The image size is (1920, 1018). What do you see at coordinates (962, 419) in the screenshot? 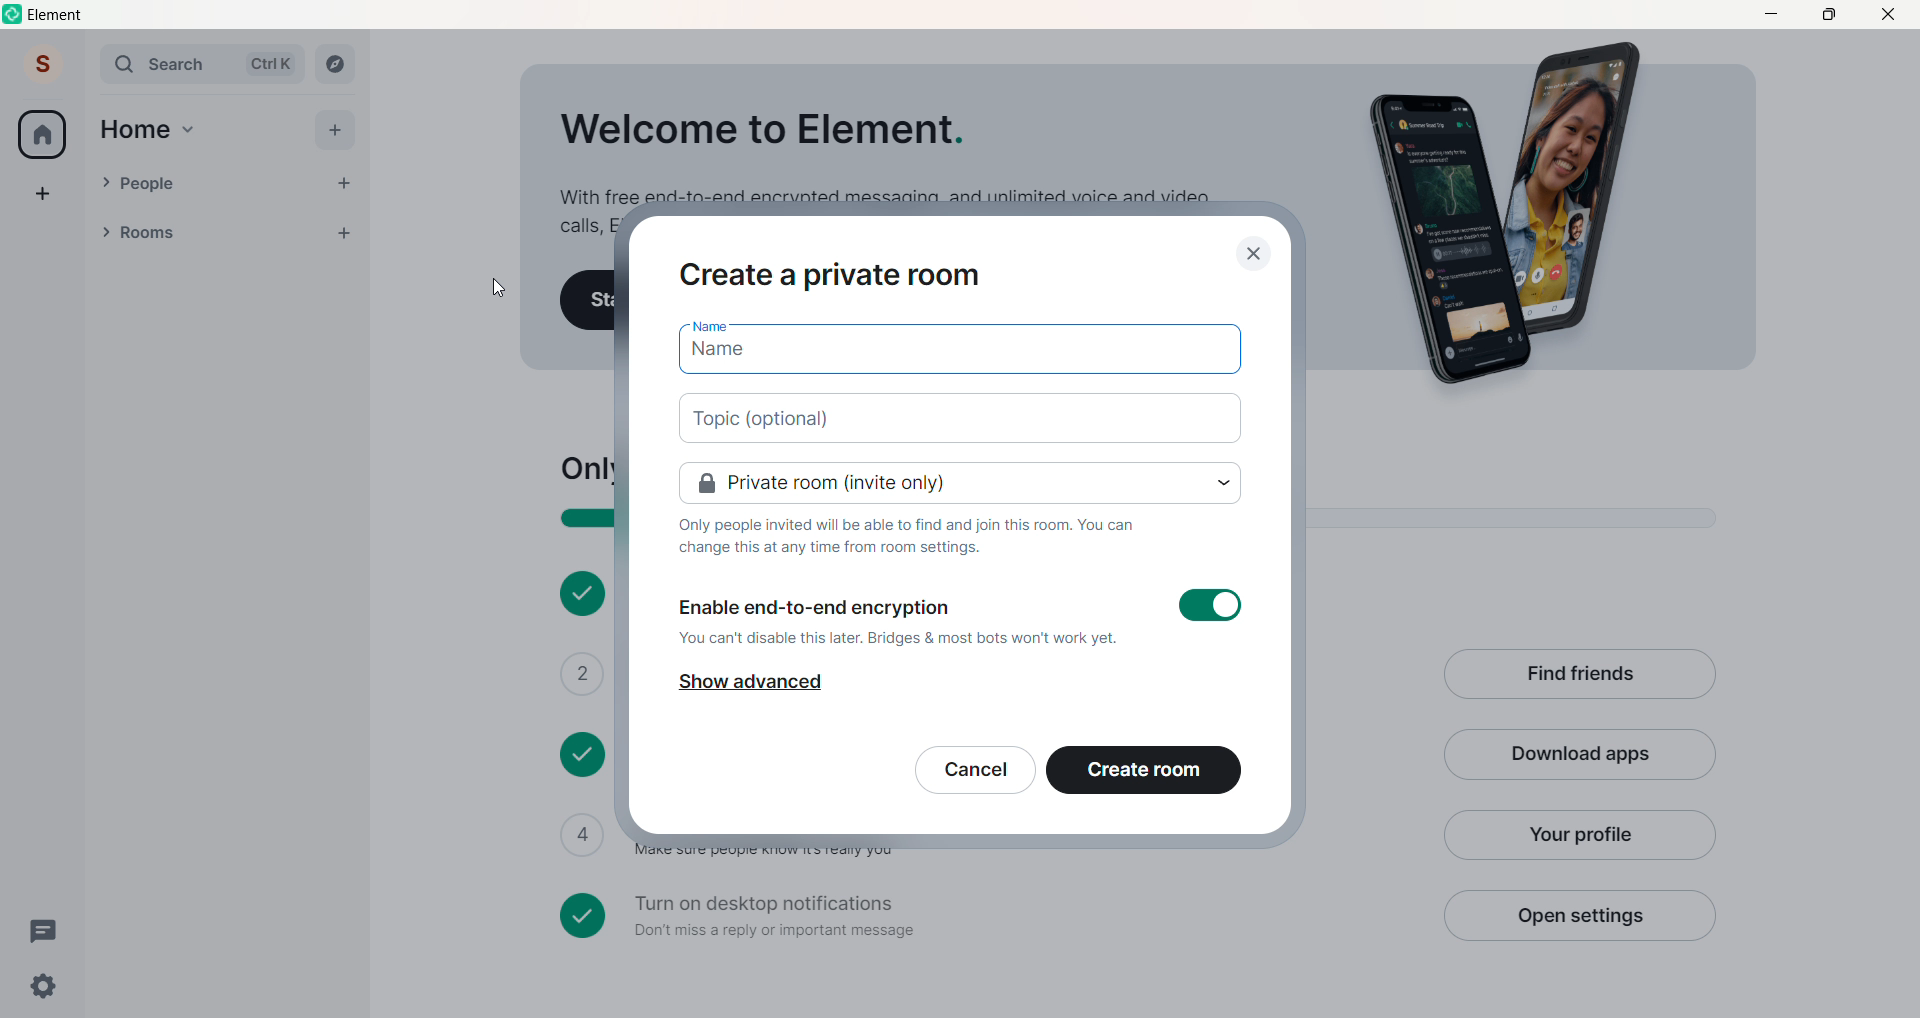
I see `add topic (optional)` at bounding box center [962, 419].